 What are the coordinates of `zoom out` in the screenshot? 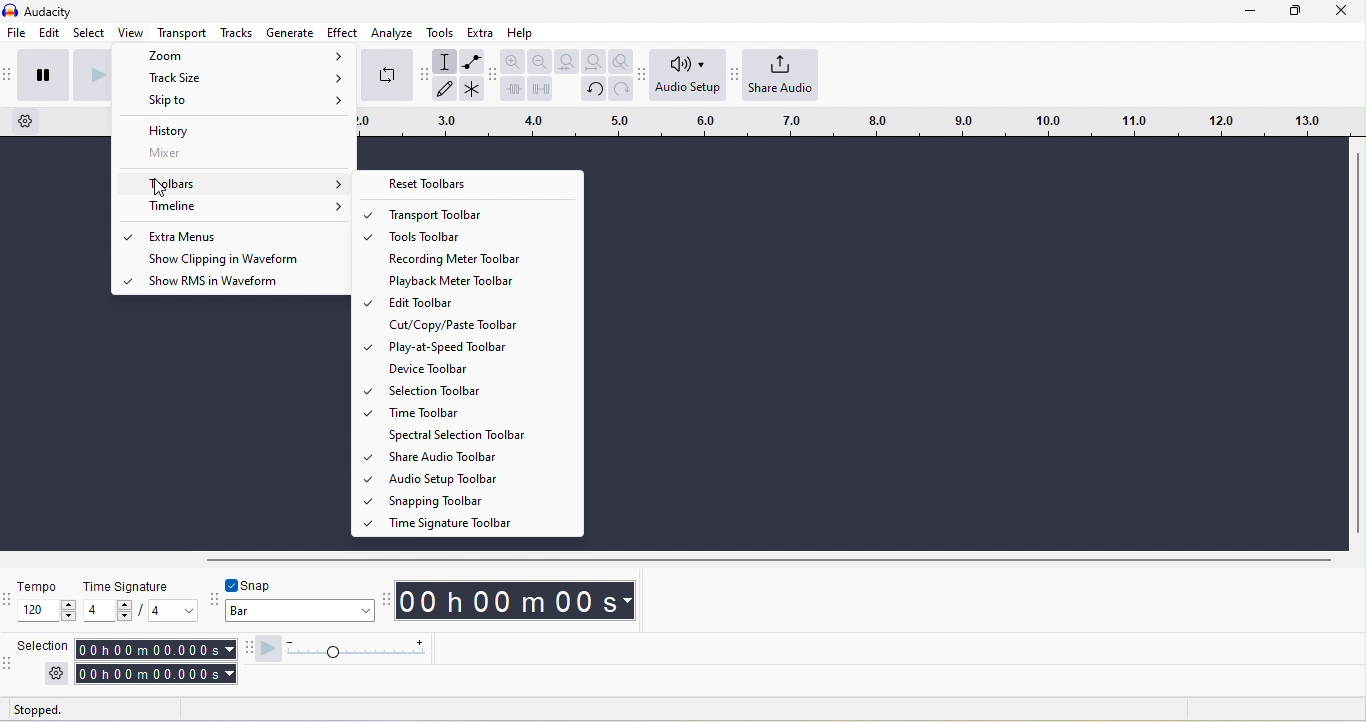 It's located at (540, 61).